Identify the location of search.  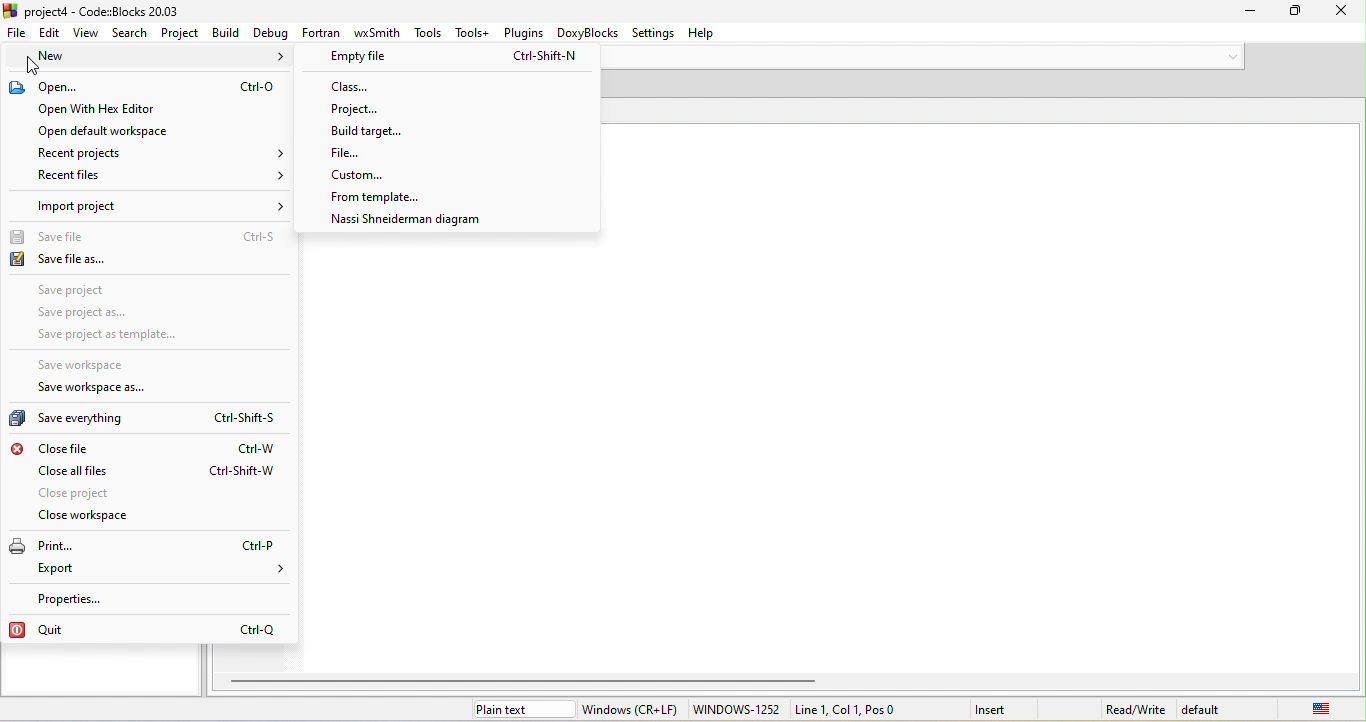
(132, 35).